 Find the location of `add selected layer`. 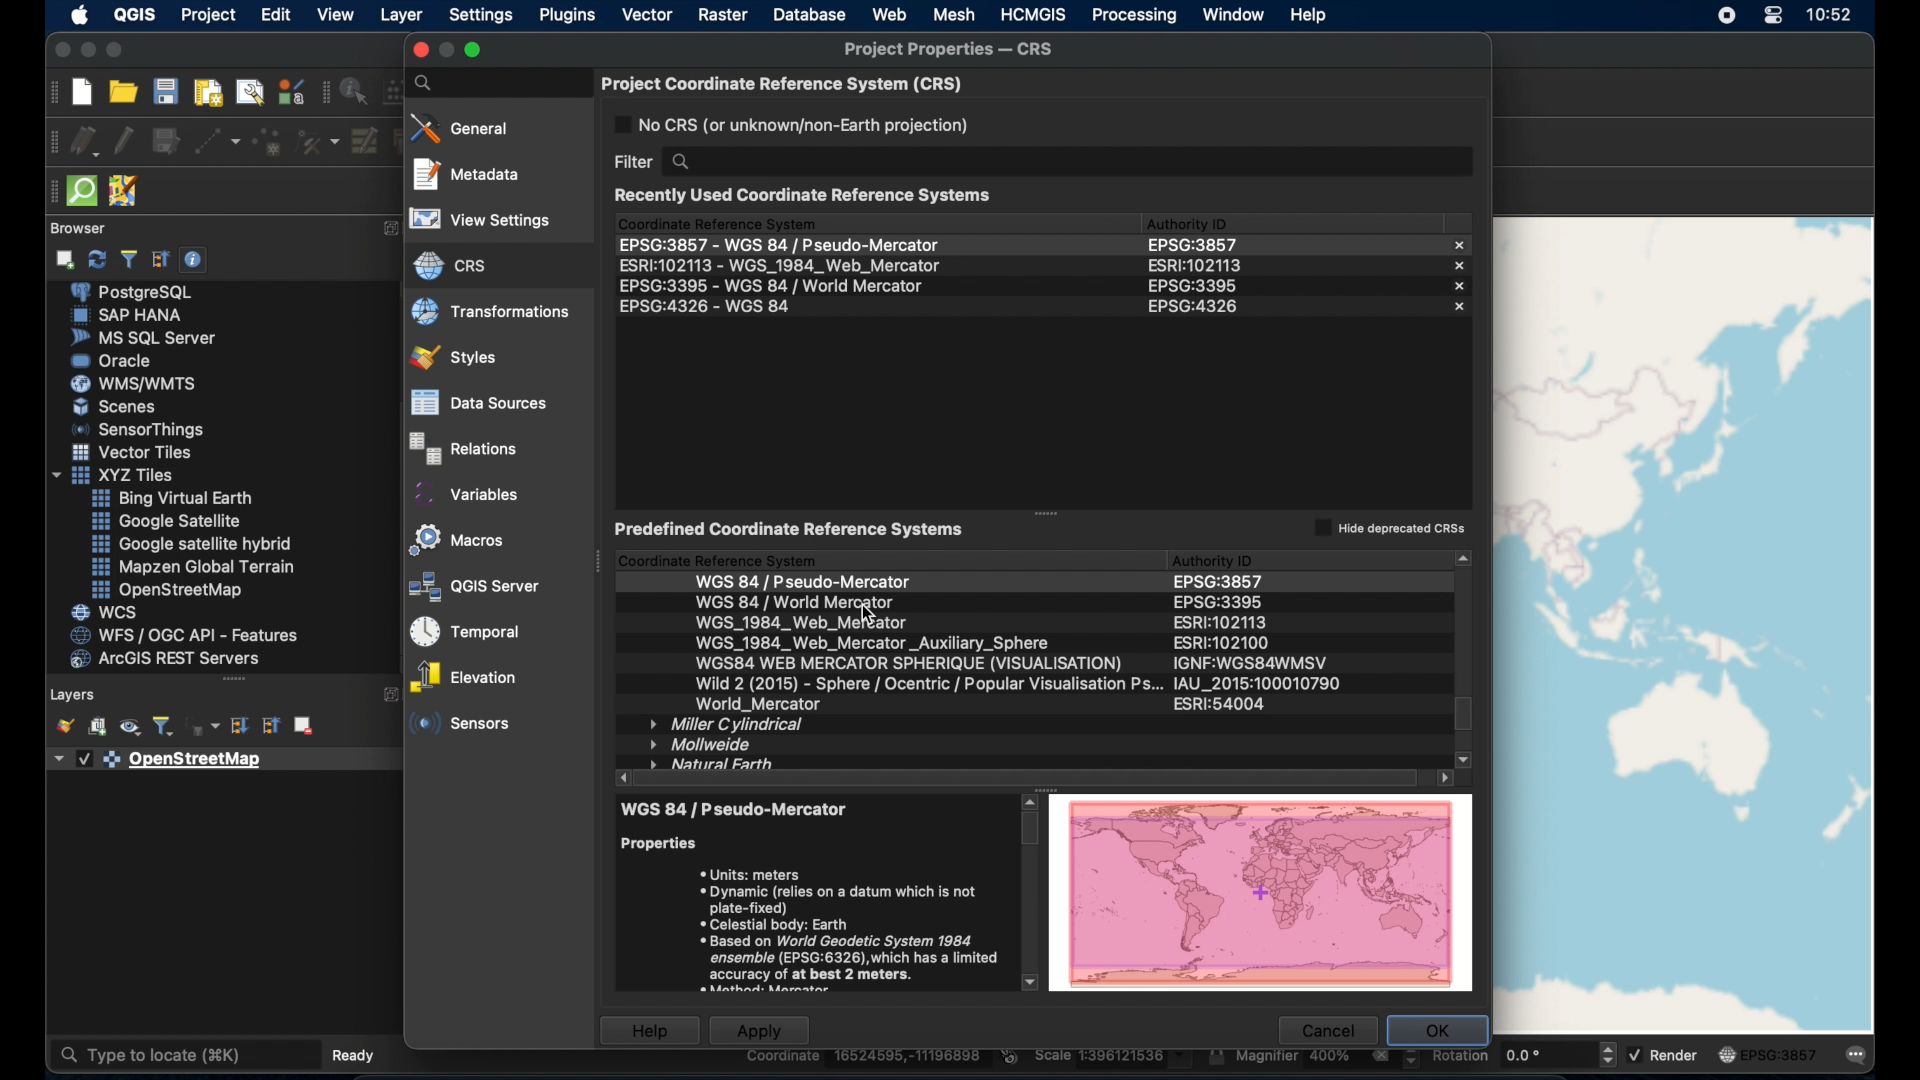

add selected layer is located at coordinates (64, 262).